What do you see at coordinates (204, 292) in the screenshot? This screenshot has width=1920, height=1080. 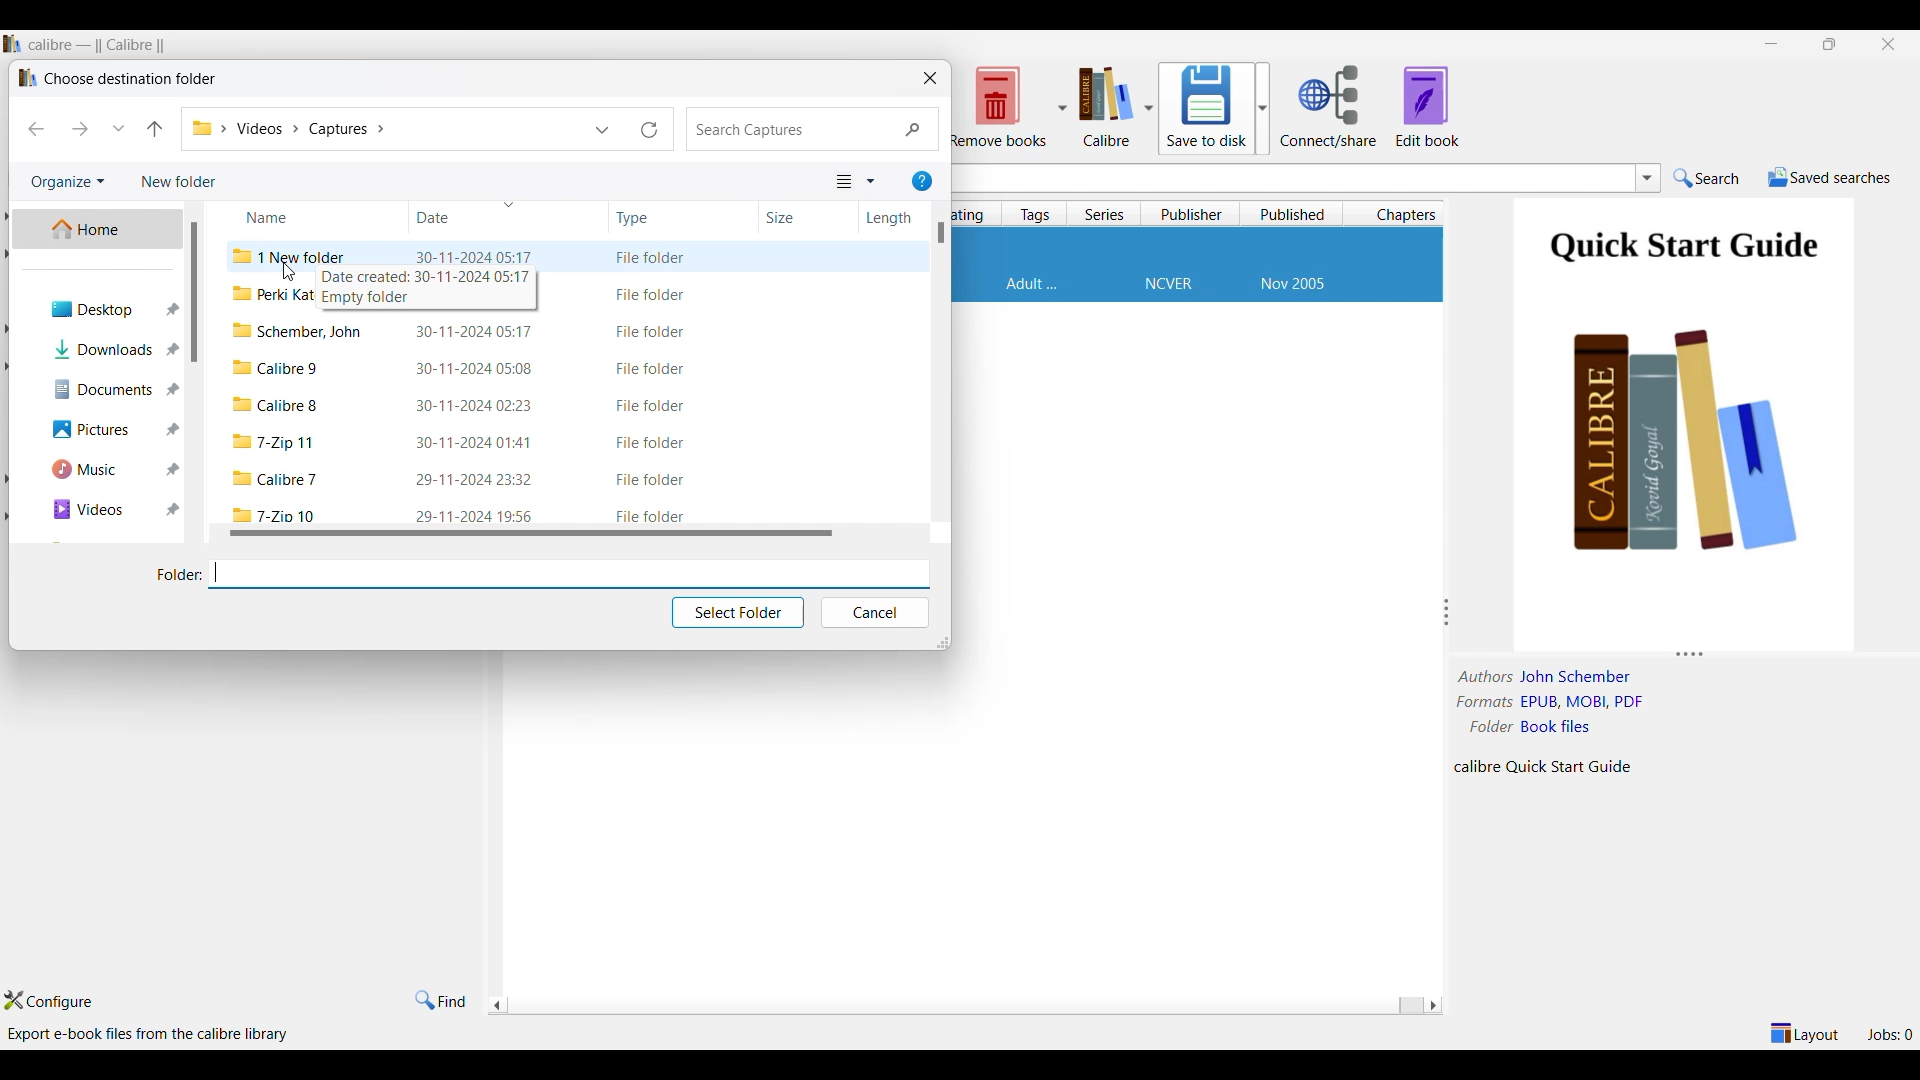 I see `Vertical scroll bar` at bounding box center [204, 292].